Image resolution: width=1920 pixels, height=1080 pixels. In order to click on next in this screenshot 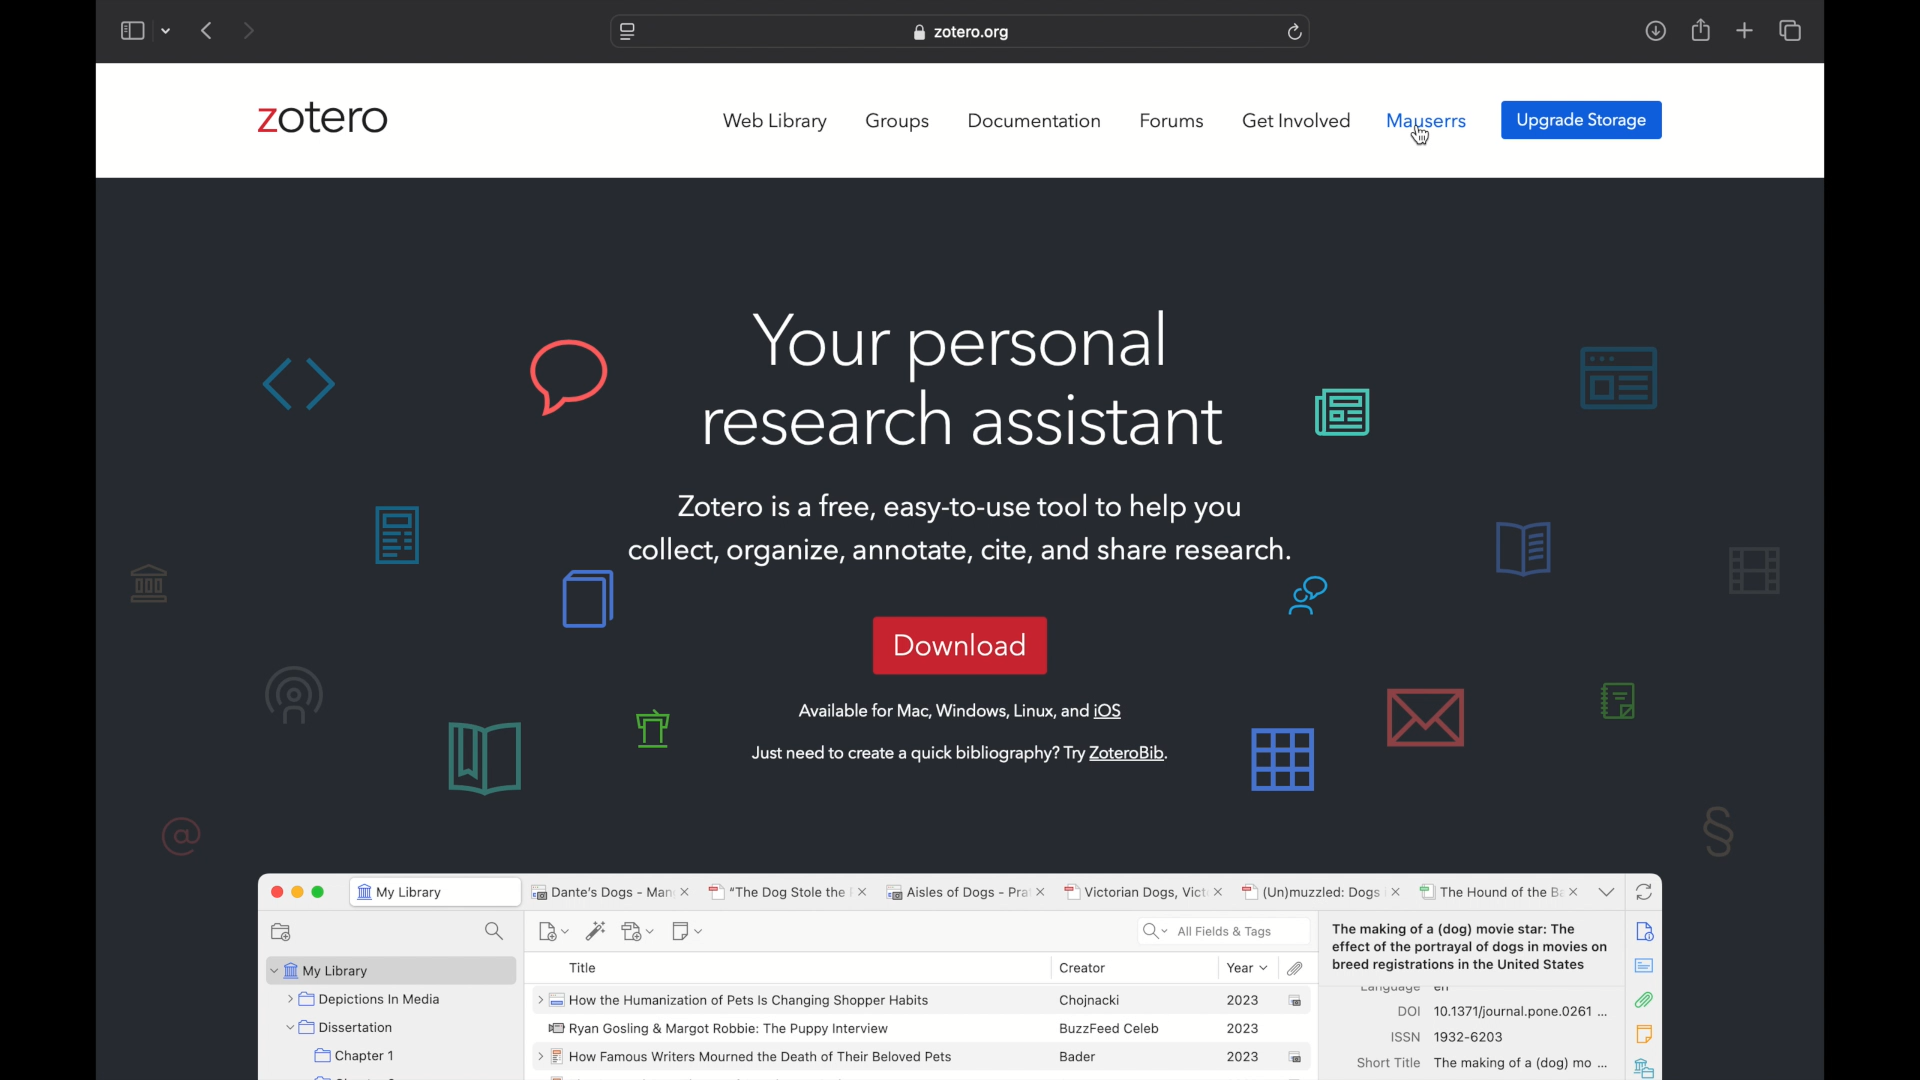, I will do `click(247, 30)`.